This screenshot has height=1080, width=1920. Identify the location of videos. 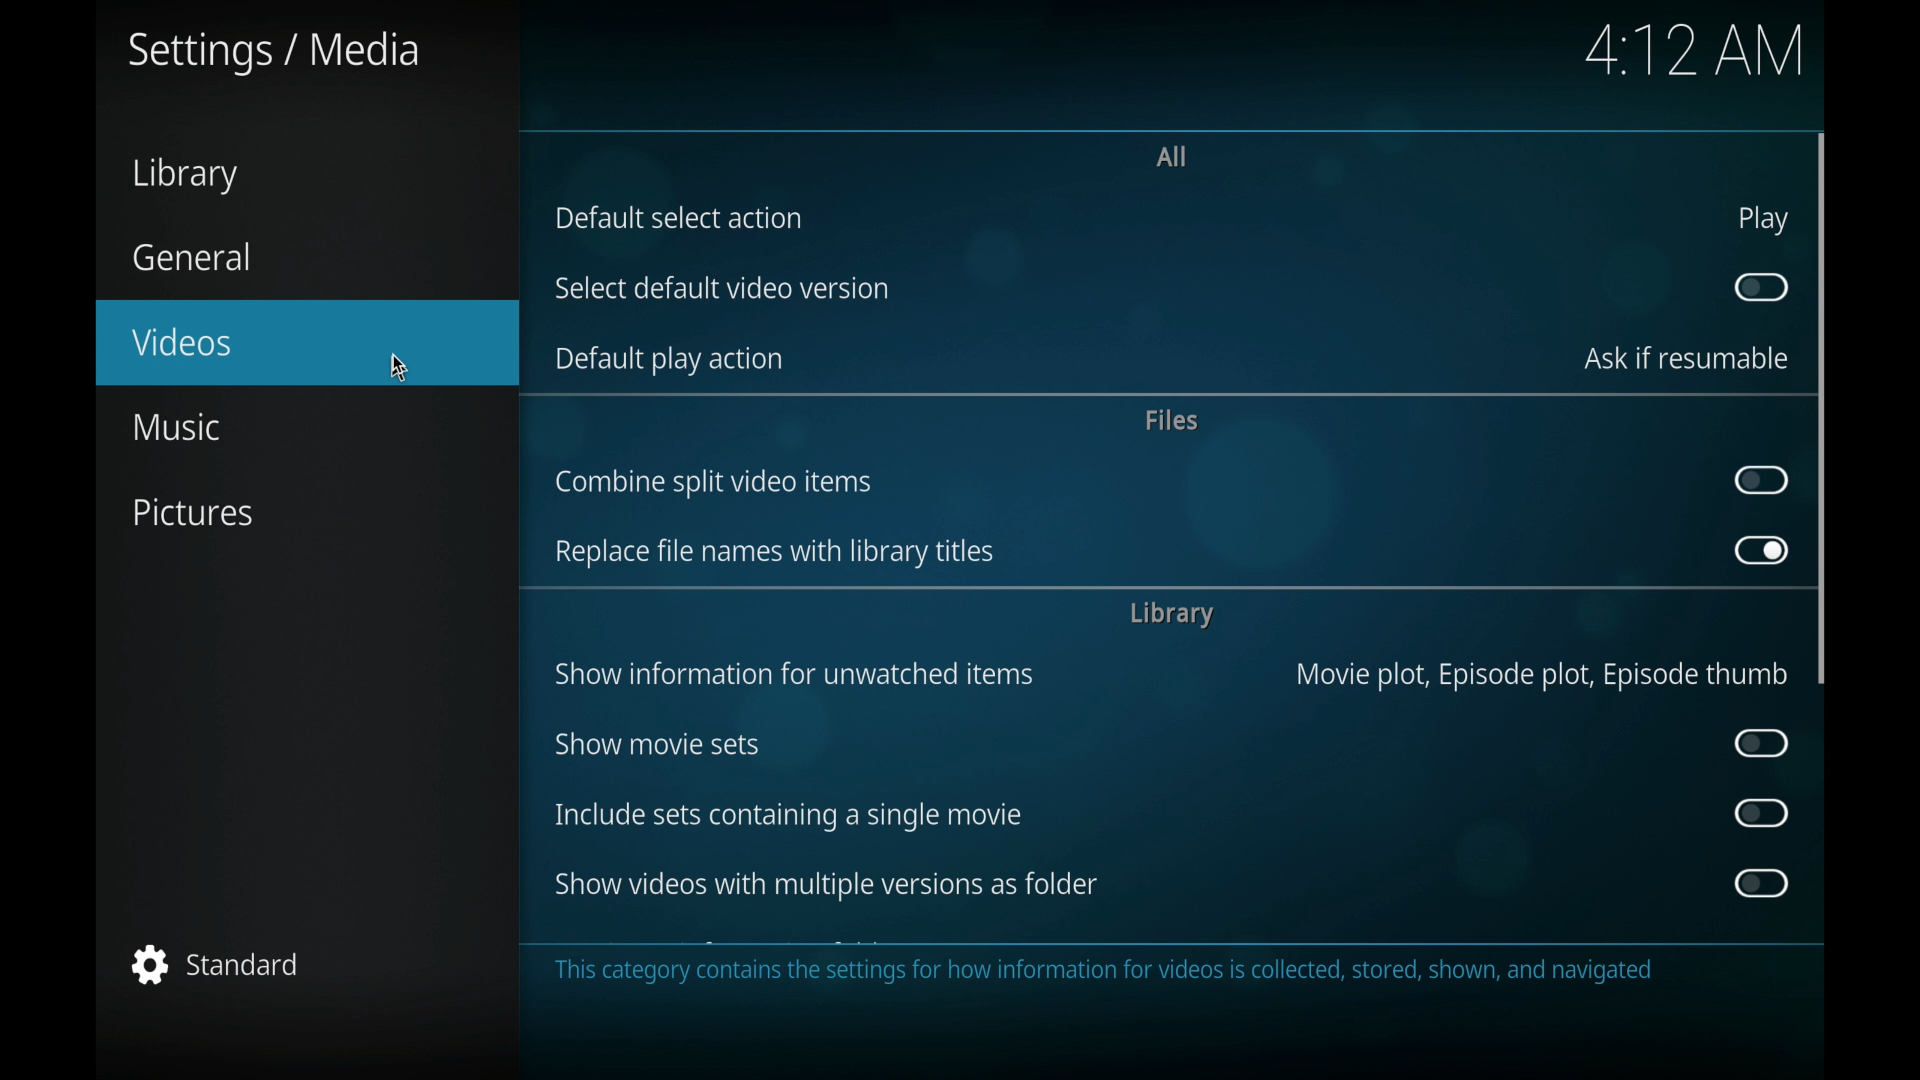
(305, 342).